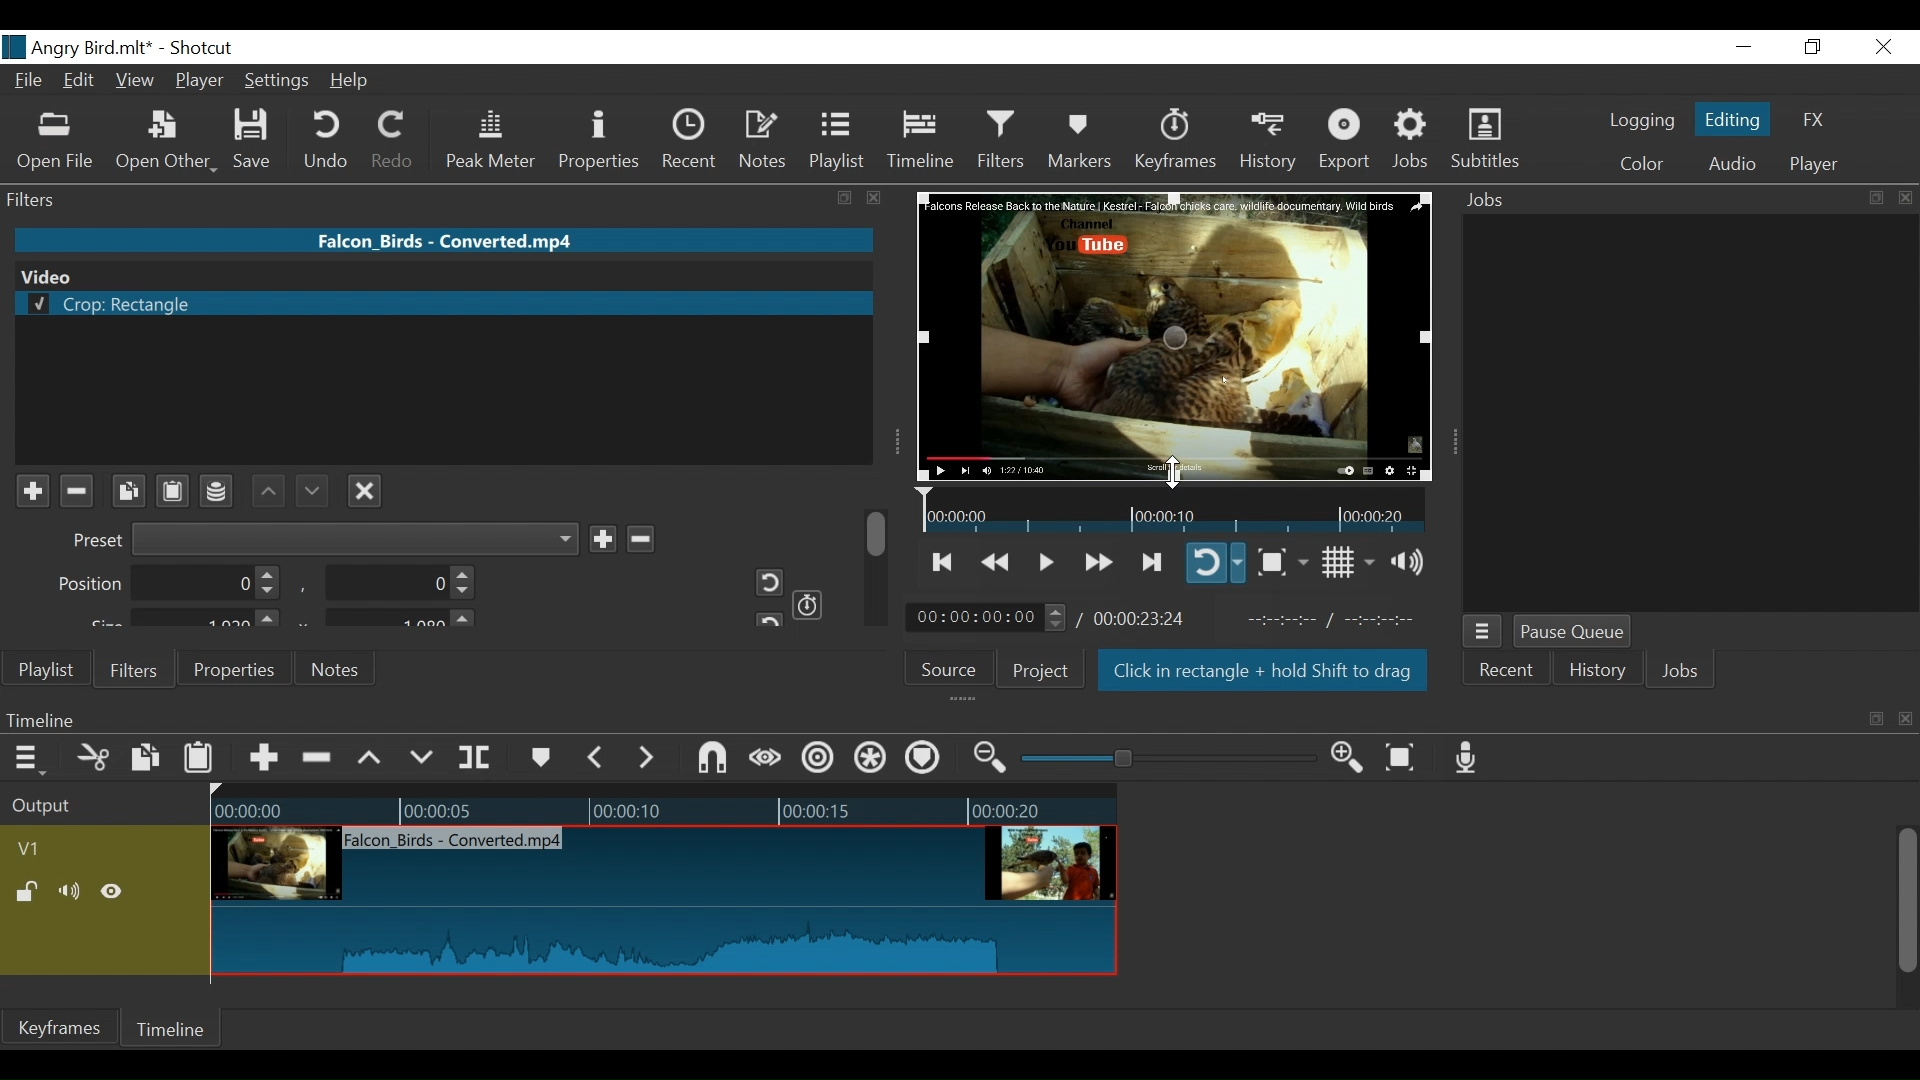 The height and width of the screenshot is (1080, 1920). What do you see at coordinates (75, 491) in the screenshot?
I see `Minus` at bounding box center [75, 491].